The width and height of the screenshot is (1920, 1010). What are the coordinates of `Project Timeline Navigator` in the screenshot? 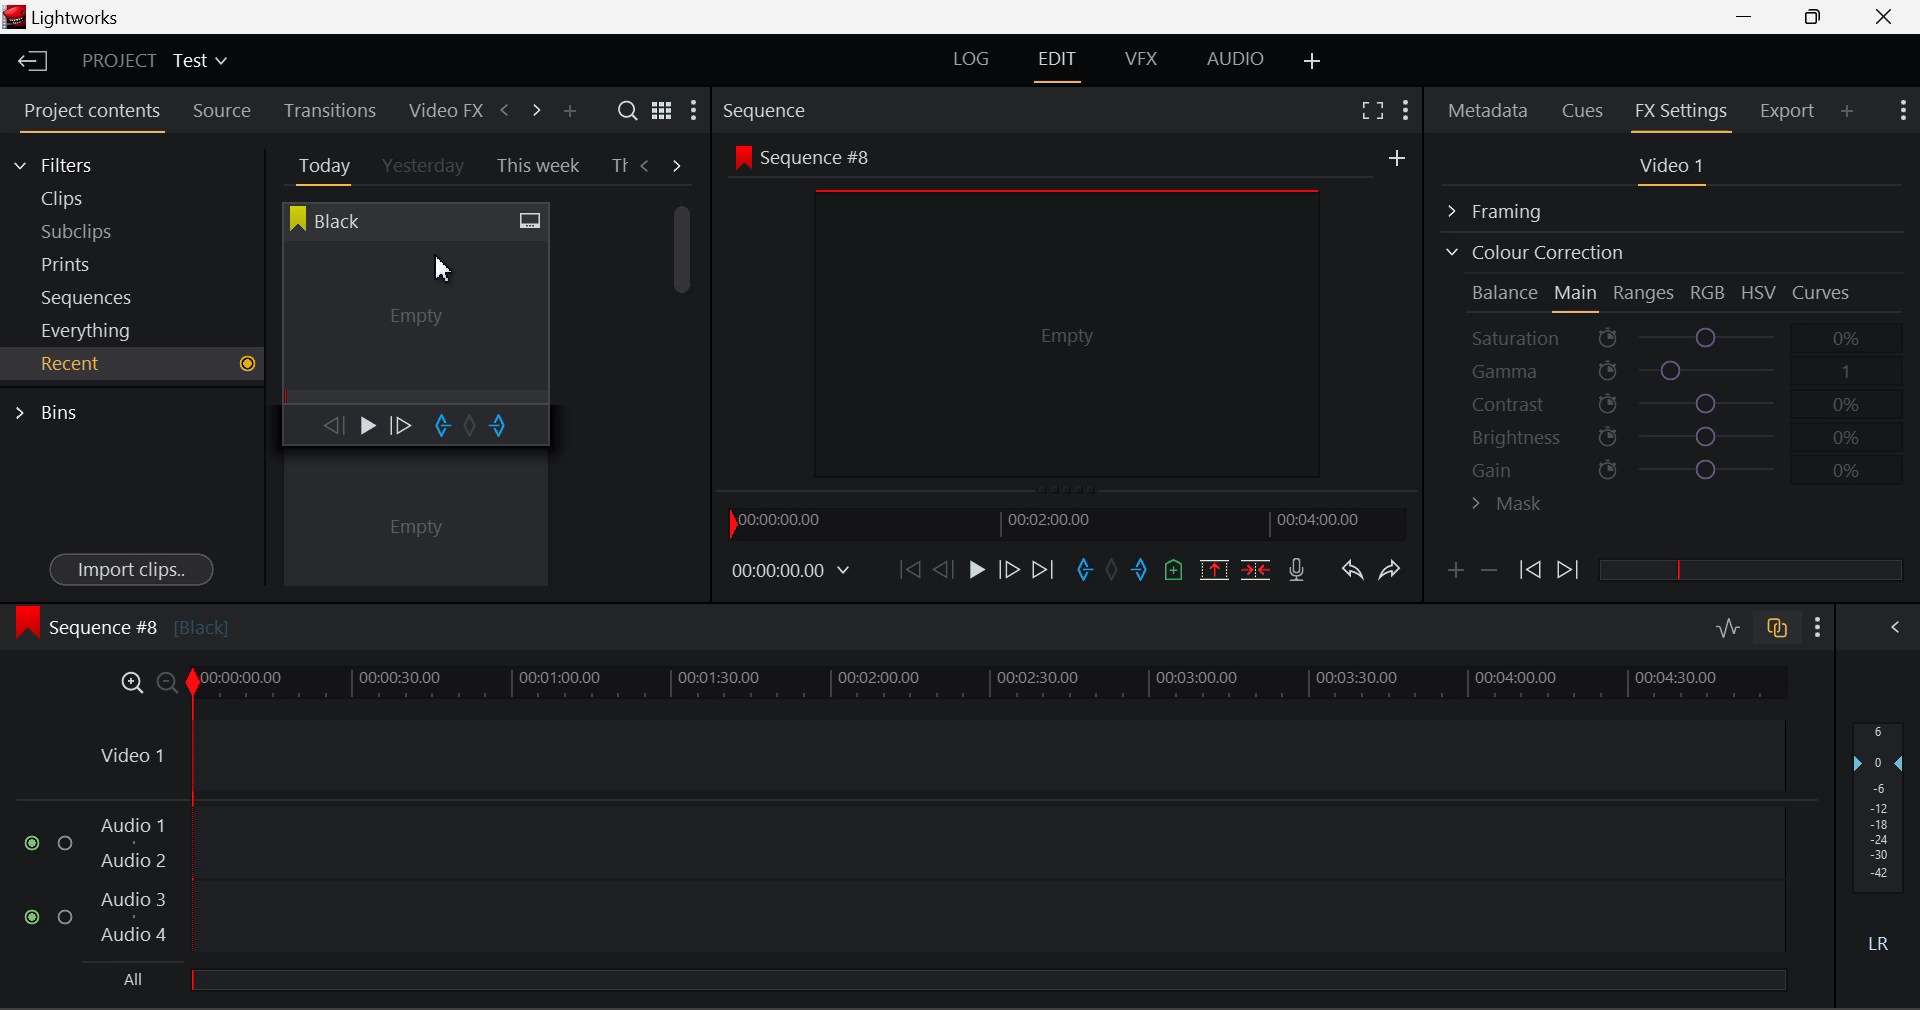 It's located at (1064, 523).